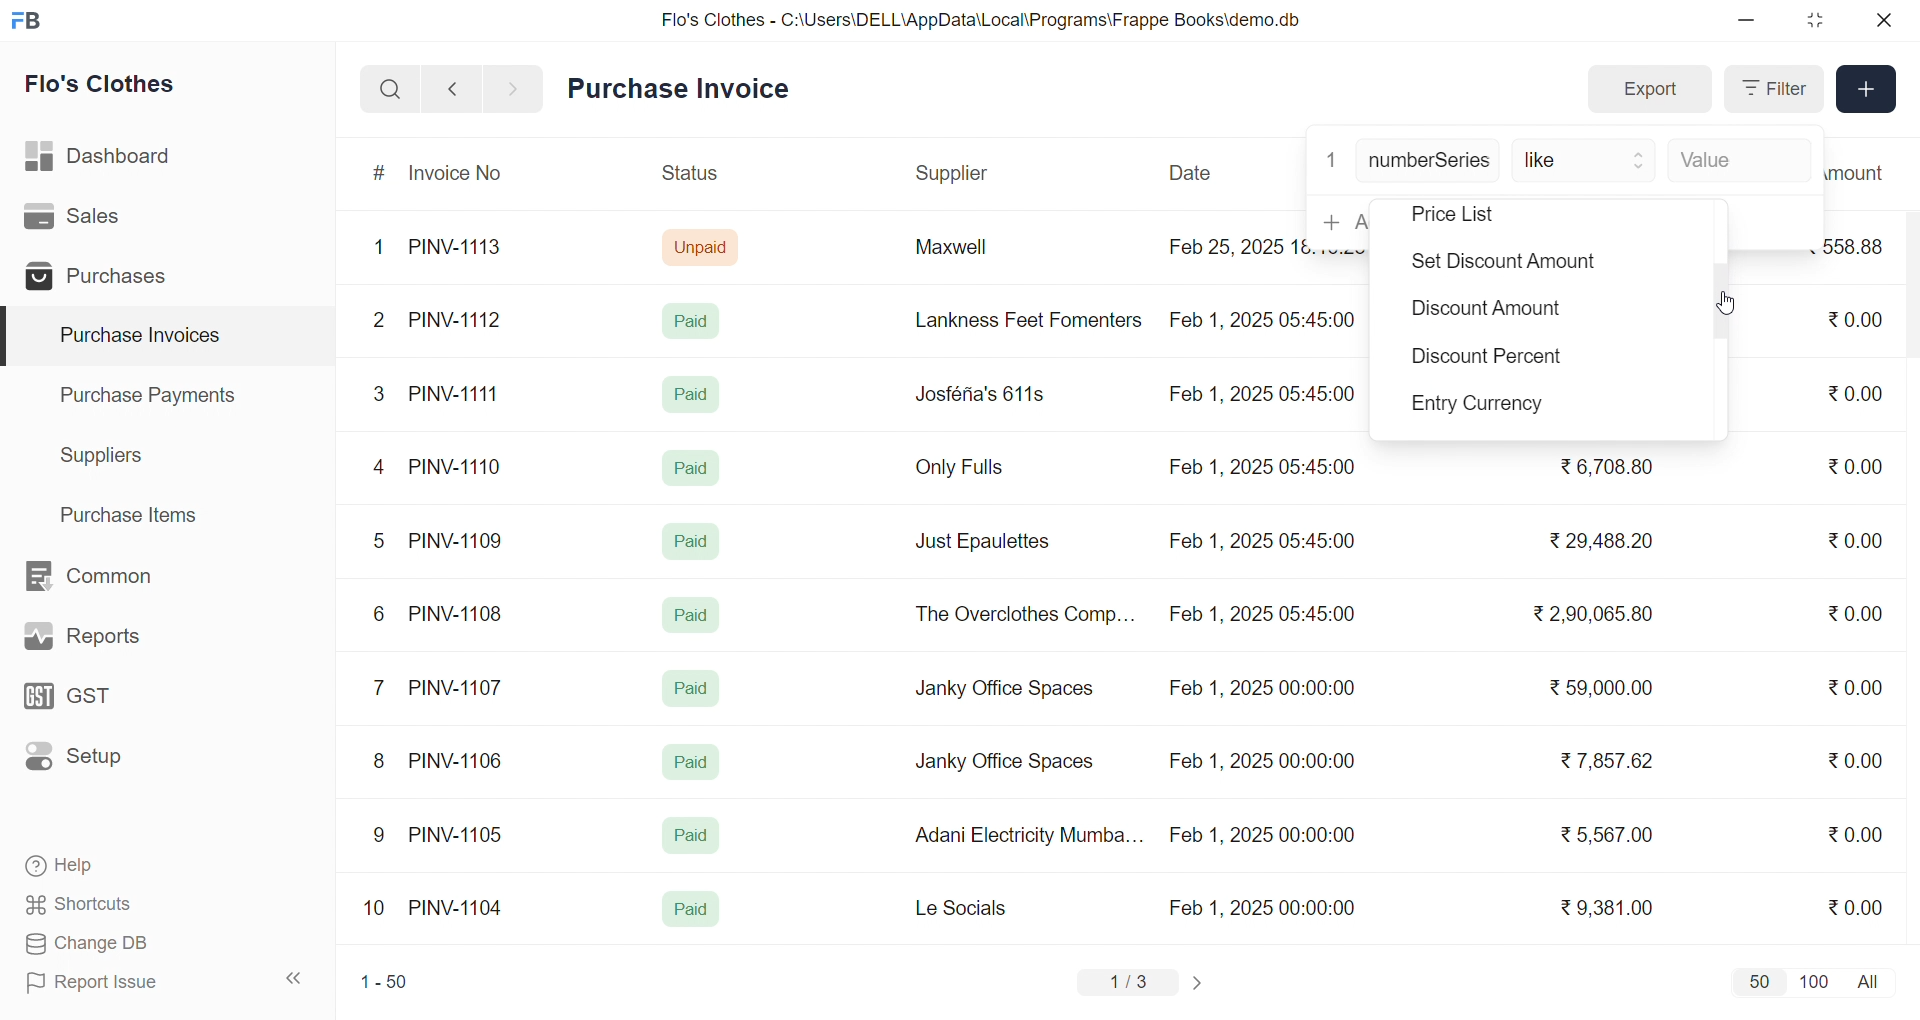  What do you see at coordinates (1728, 300) in the screenshot?
I see `cursor` at bounding box center [1728, 300].